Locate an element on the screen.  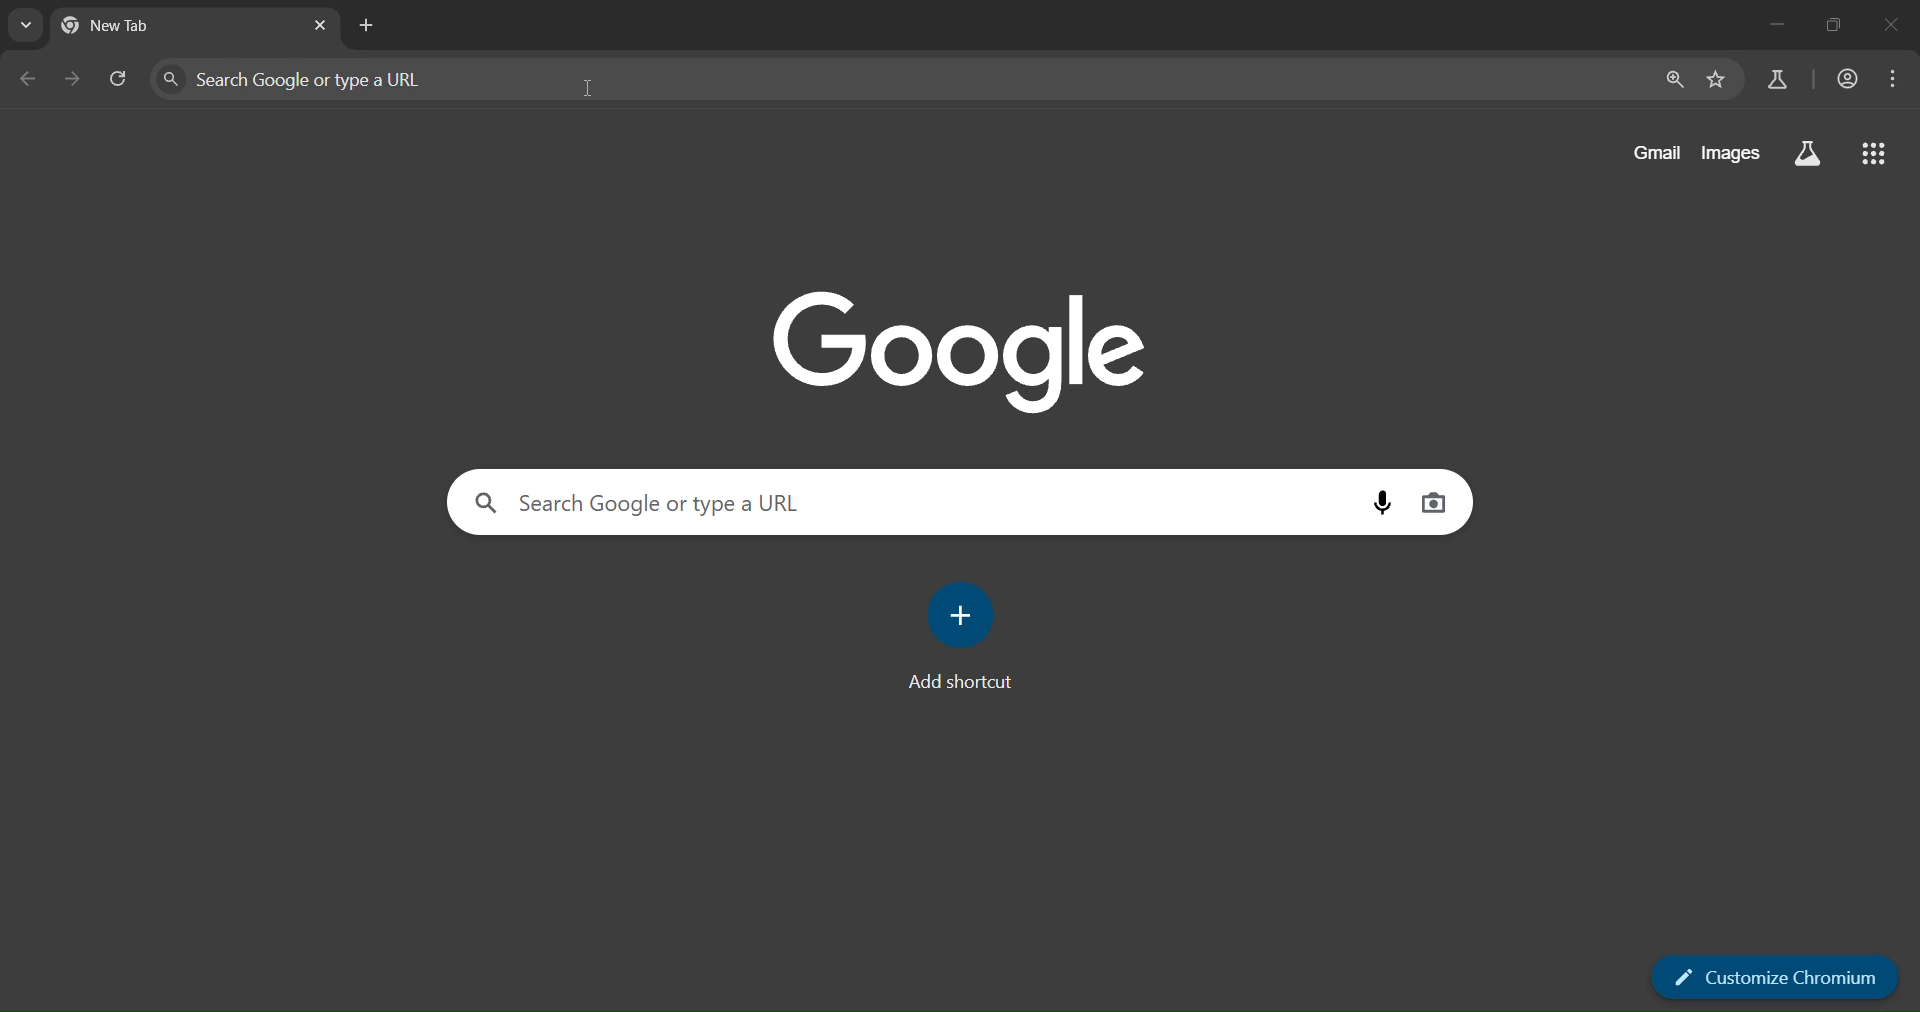
images is located at coordinates (1734, 151).